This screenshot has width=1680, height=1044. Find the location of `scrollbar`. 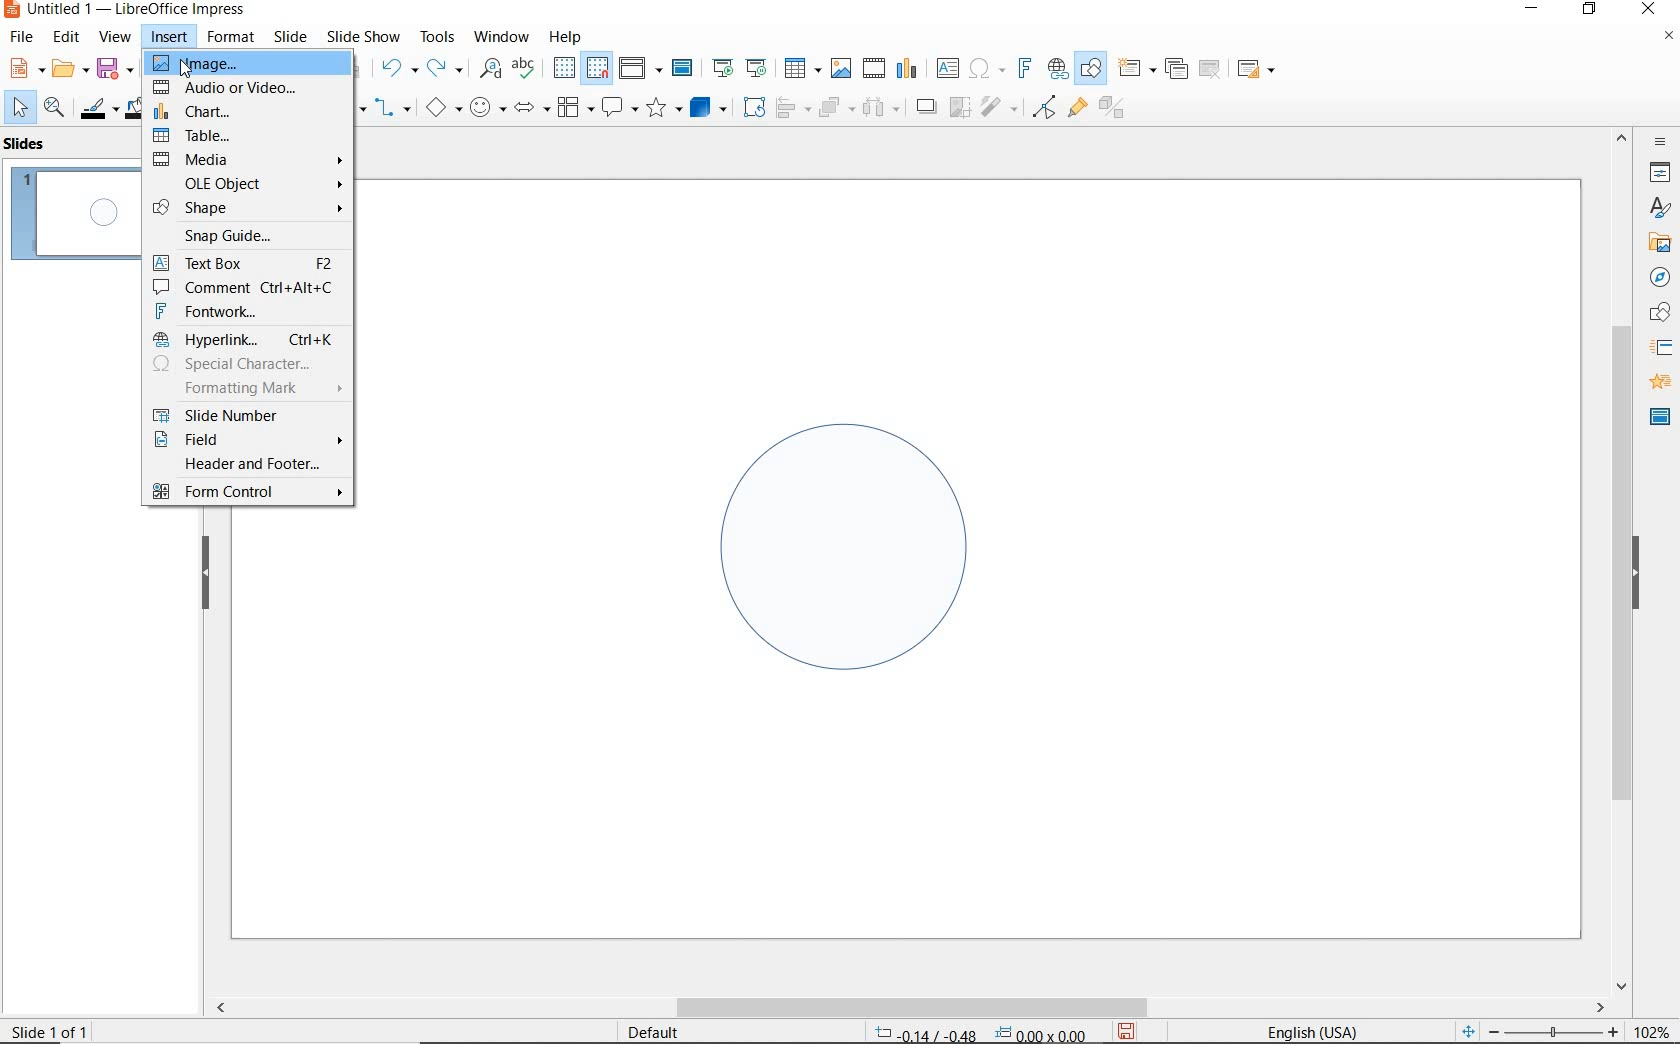

scrollbar is located at coordinates (908, 1007).